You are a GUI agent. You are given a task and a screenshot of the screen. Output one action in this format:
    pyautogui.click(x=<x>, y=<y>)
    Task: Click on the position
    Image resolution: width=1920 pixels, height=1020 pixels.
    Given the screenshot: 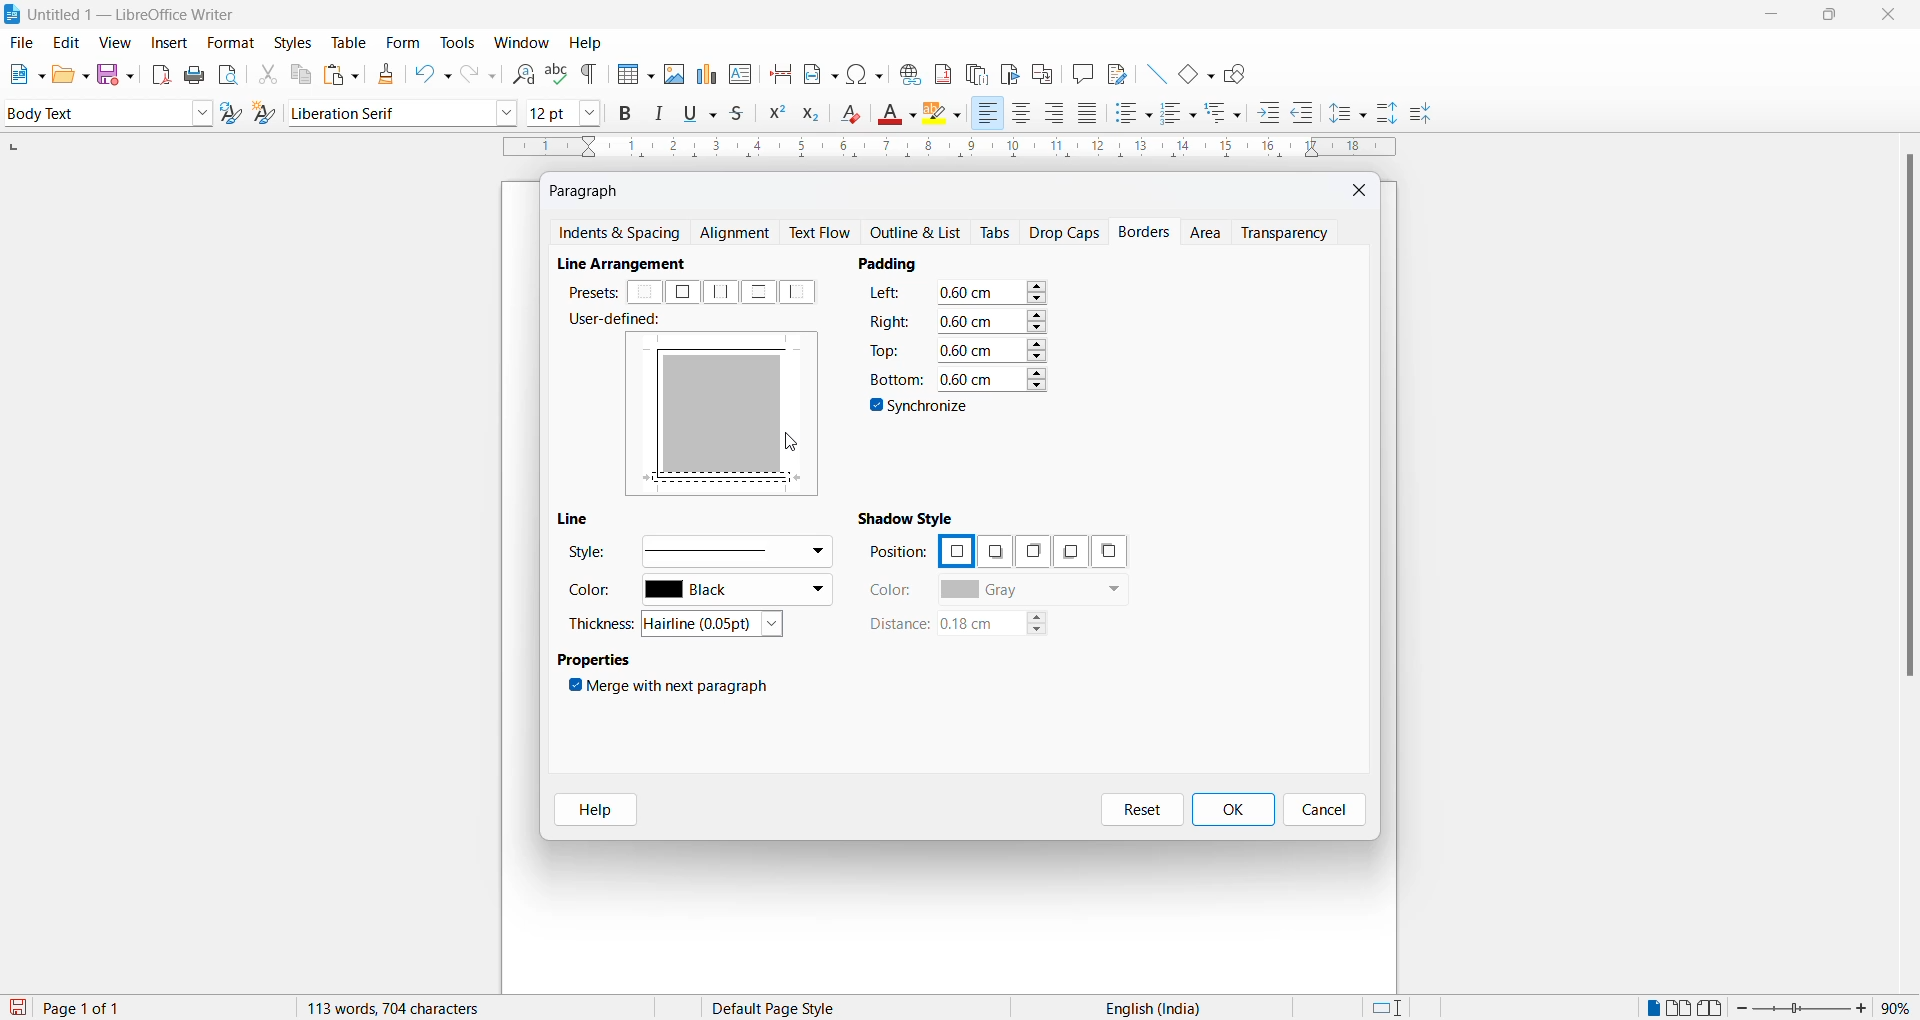 What is the action you would take?
    pyautogui.click(x=898, y=553)
    